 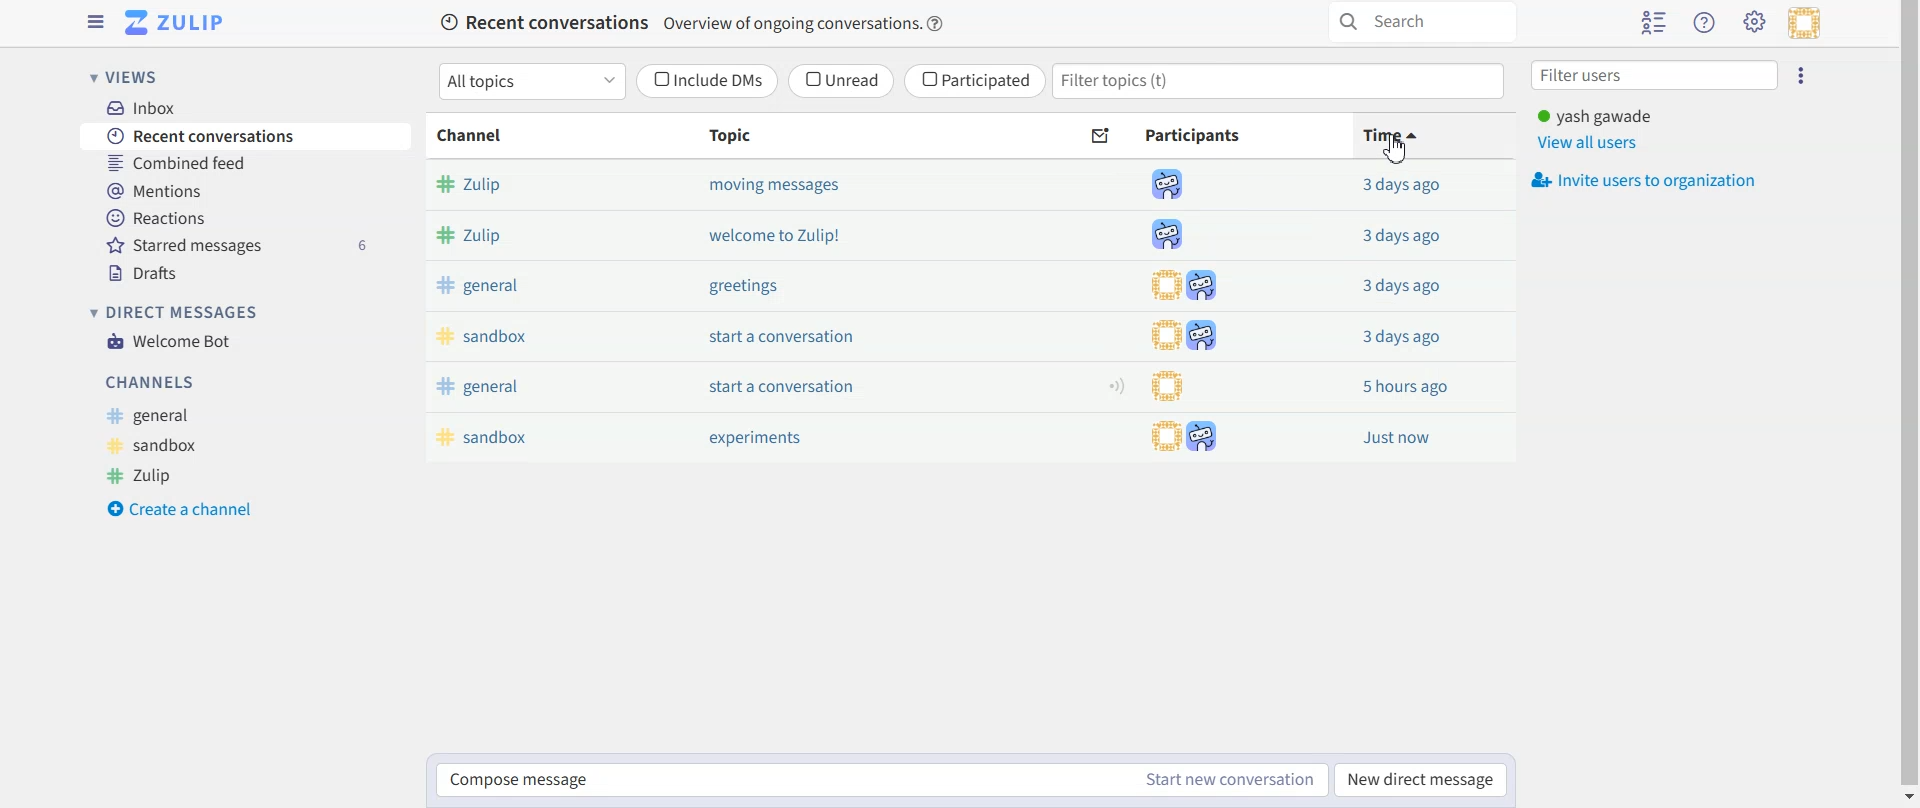 I want to click on Personal menu, so click(x=1807, y=23).